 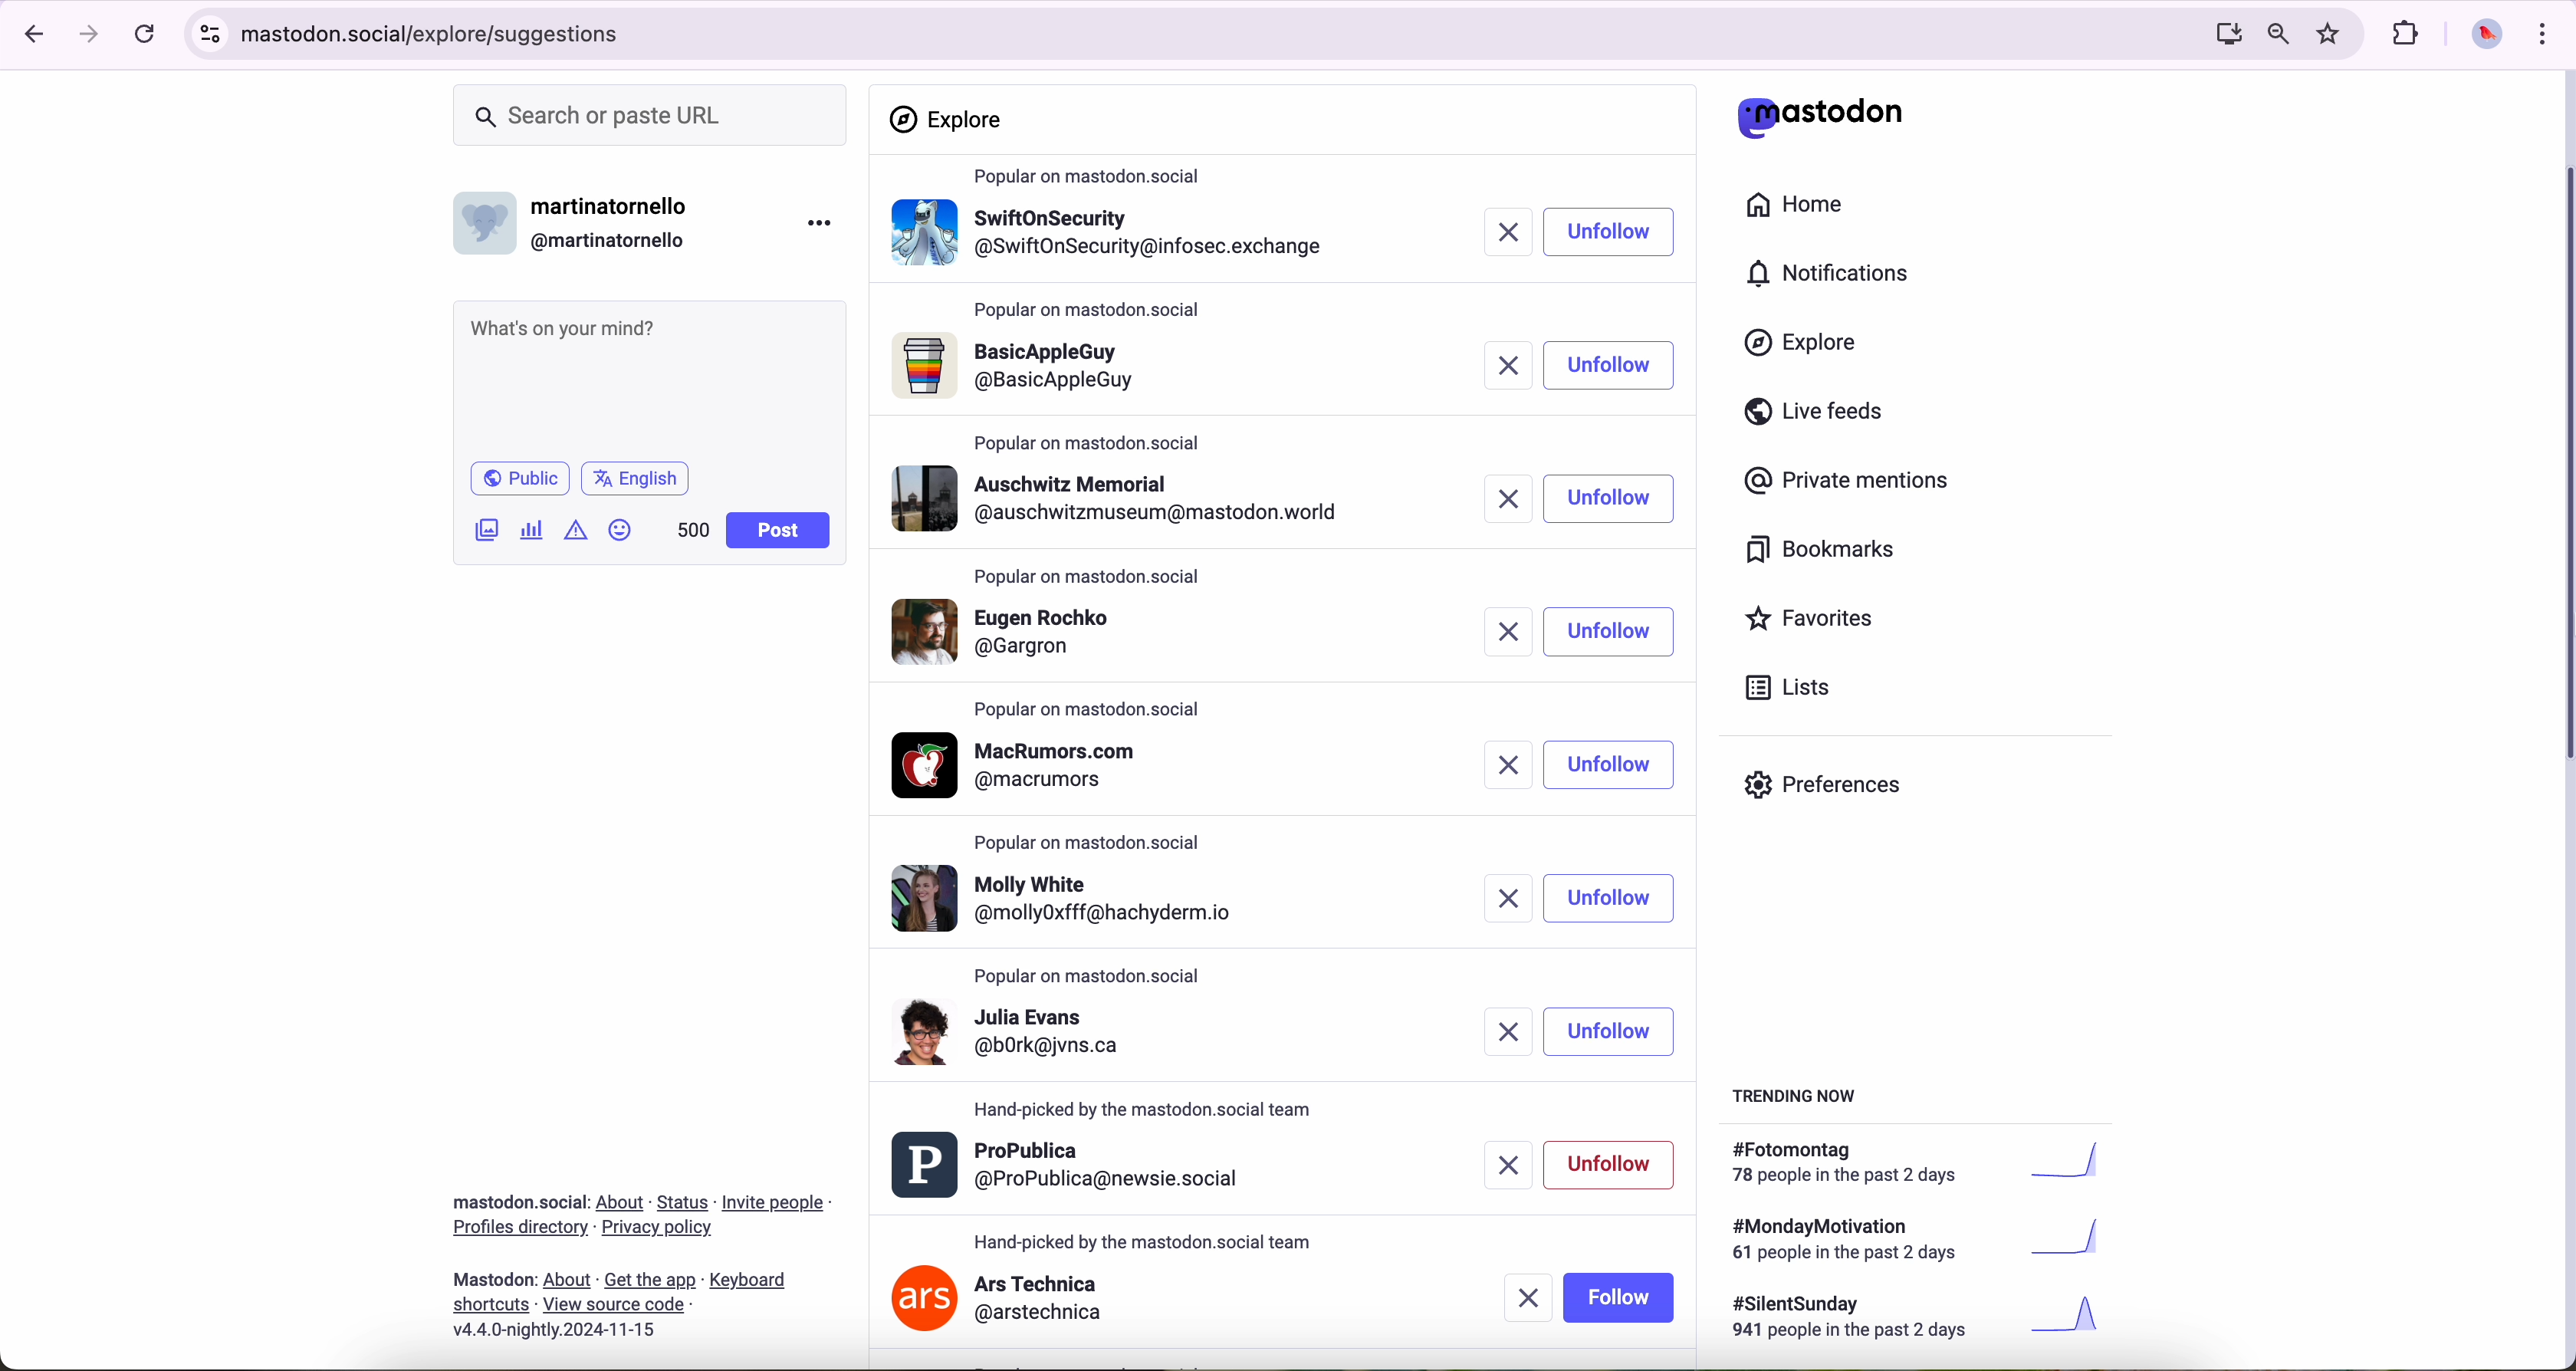 I want to click on unfollow, so click(x=1608, y=502).